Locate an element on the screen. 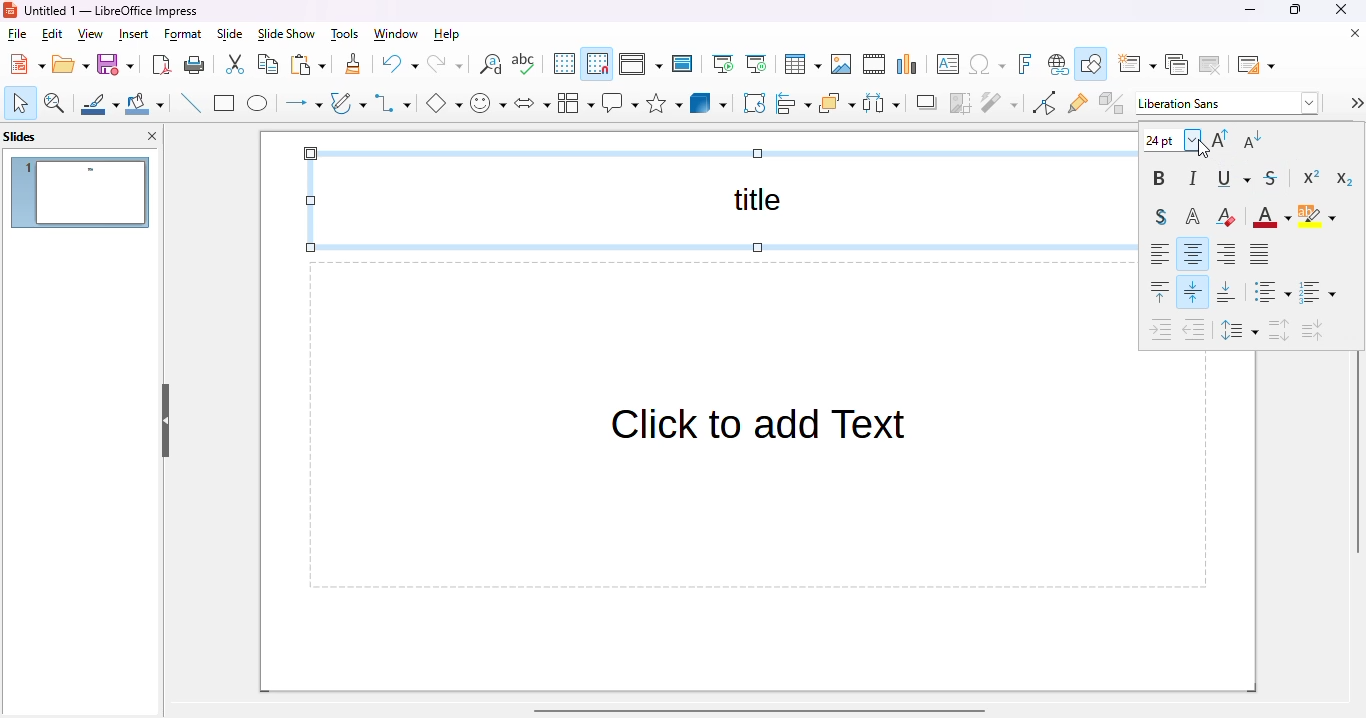 The width and height of the screenshot is (1366, 718). vertical scroll bar is located at coordinates (1357, 455).